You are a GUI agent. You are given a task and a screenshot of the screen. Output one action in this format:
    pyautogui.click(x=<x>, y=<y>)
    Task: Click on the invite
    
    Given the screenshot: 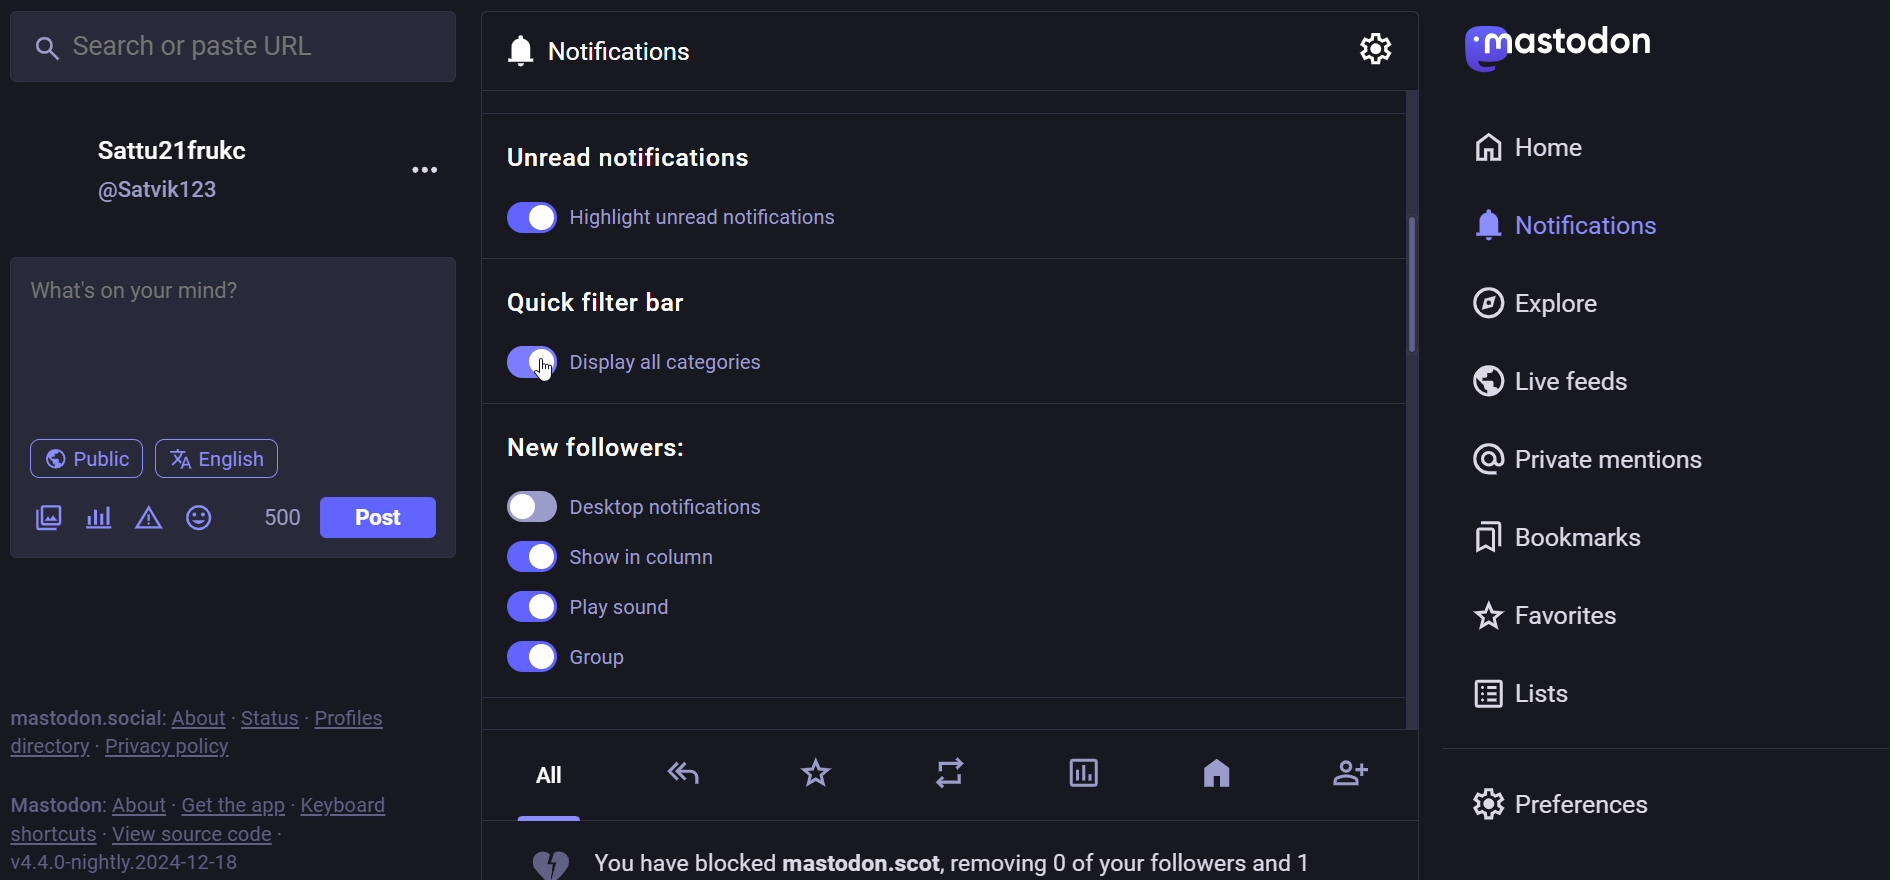 What is the action you would take?
    pyautogui.click(x=1352, y=767)
    